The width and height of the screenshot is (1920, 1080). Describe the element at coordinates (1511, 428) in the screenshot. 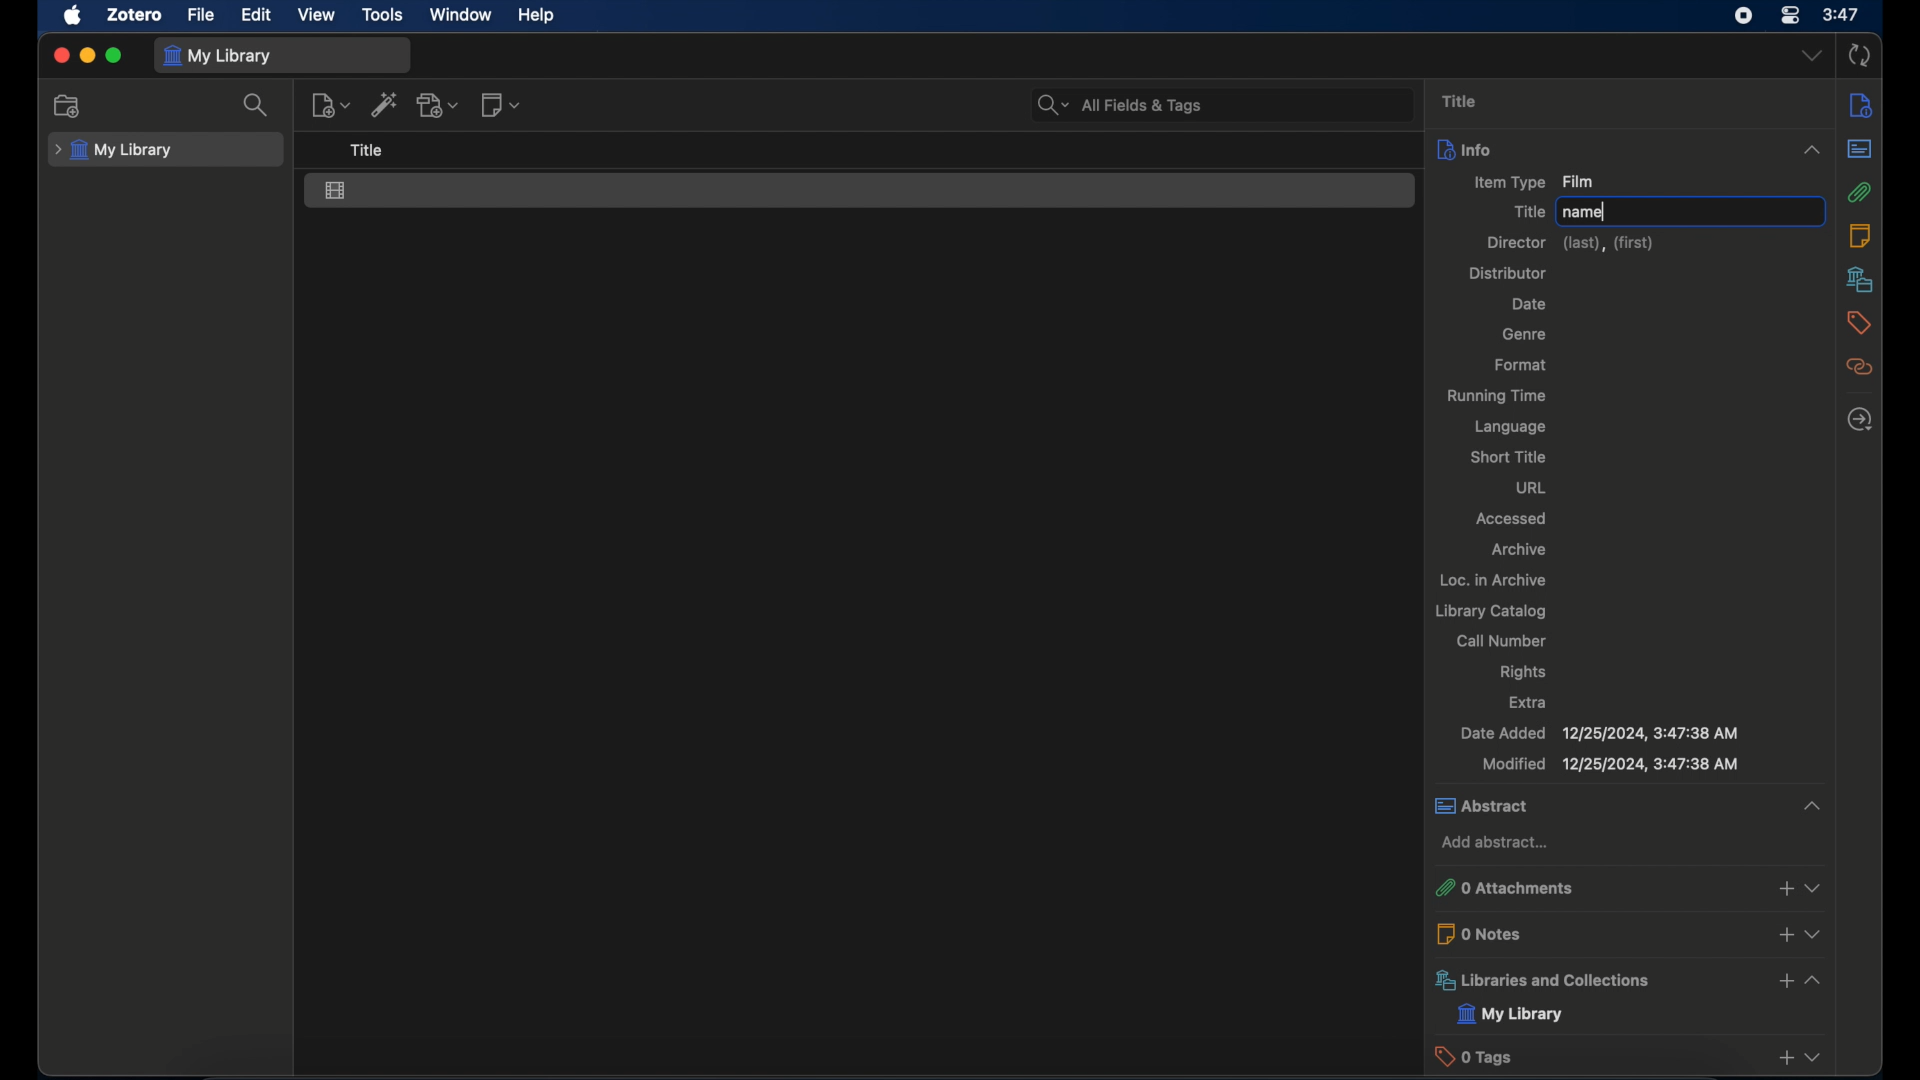

I see `language` at that location.